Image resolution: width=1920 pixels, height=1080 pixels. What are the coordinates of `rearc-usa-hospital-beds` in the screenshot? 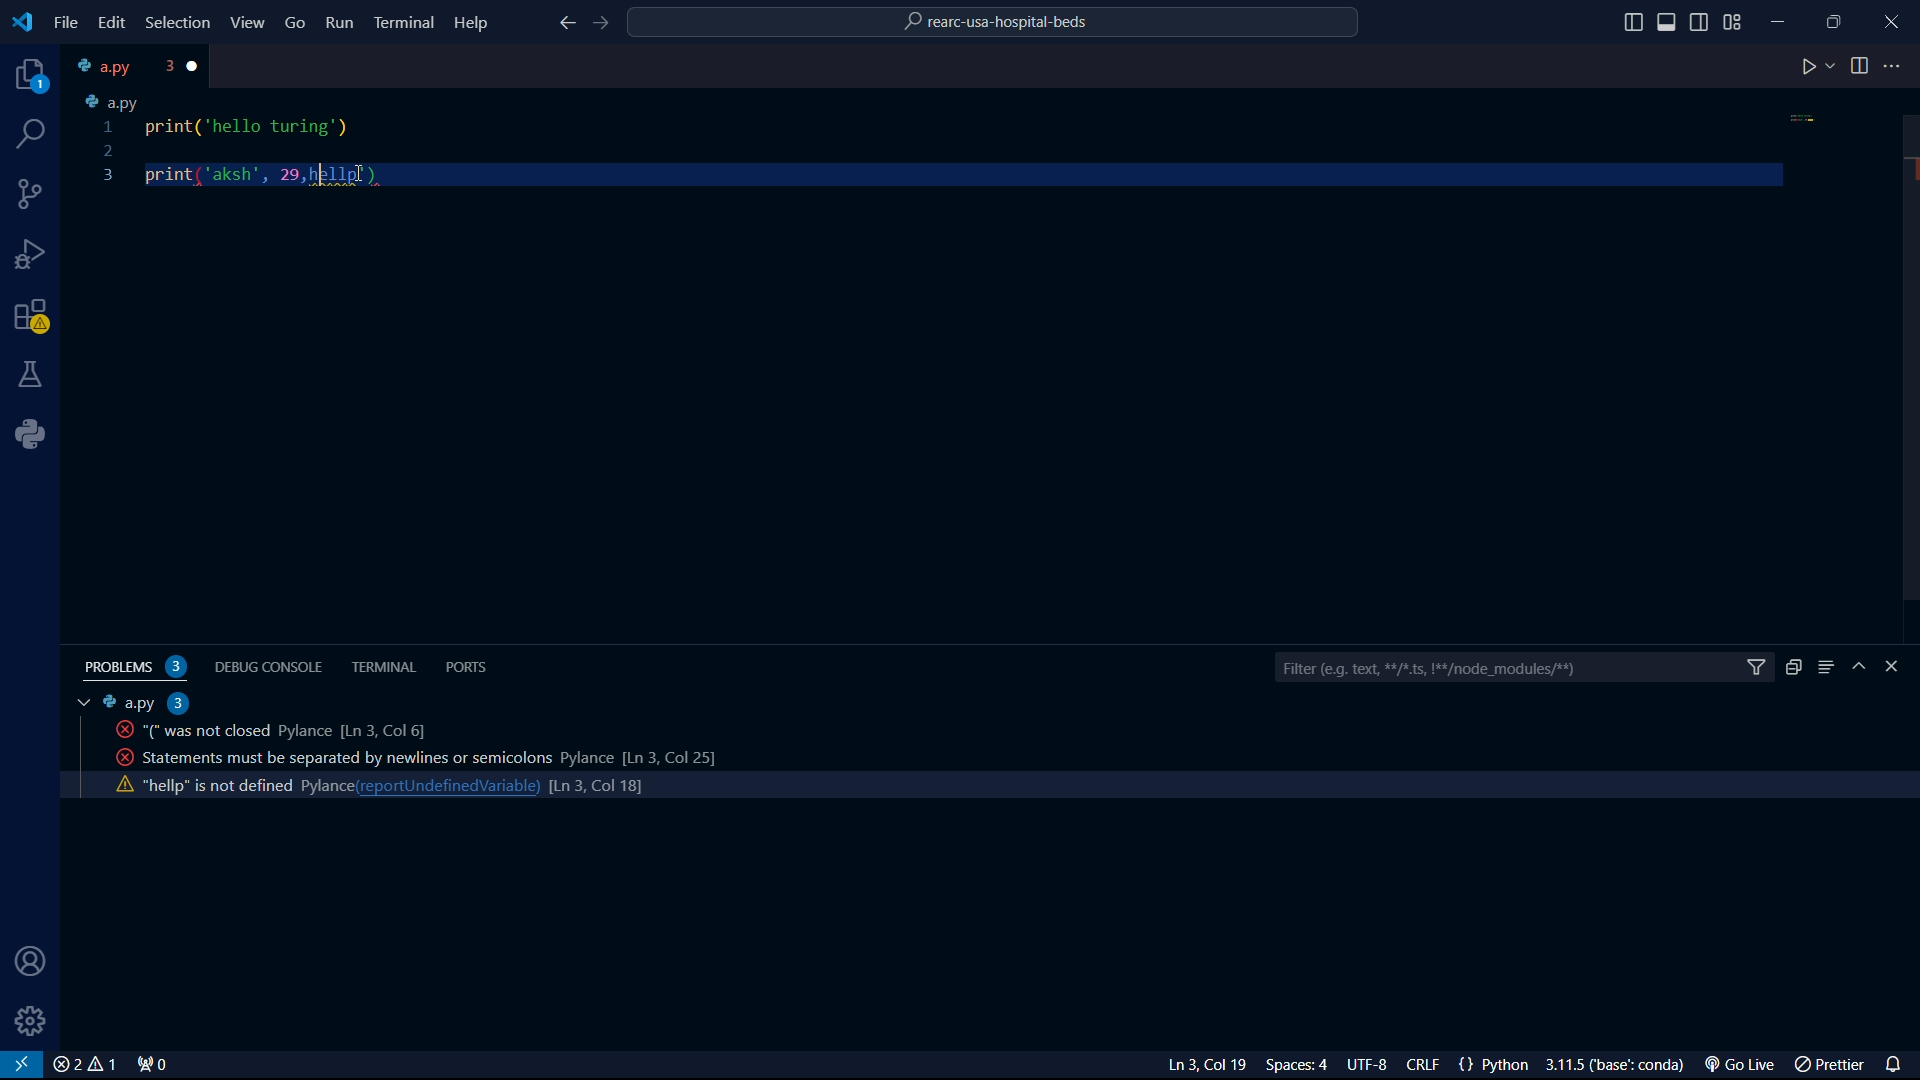 It's located at (995, 25).